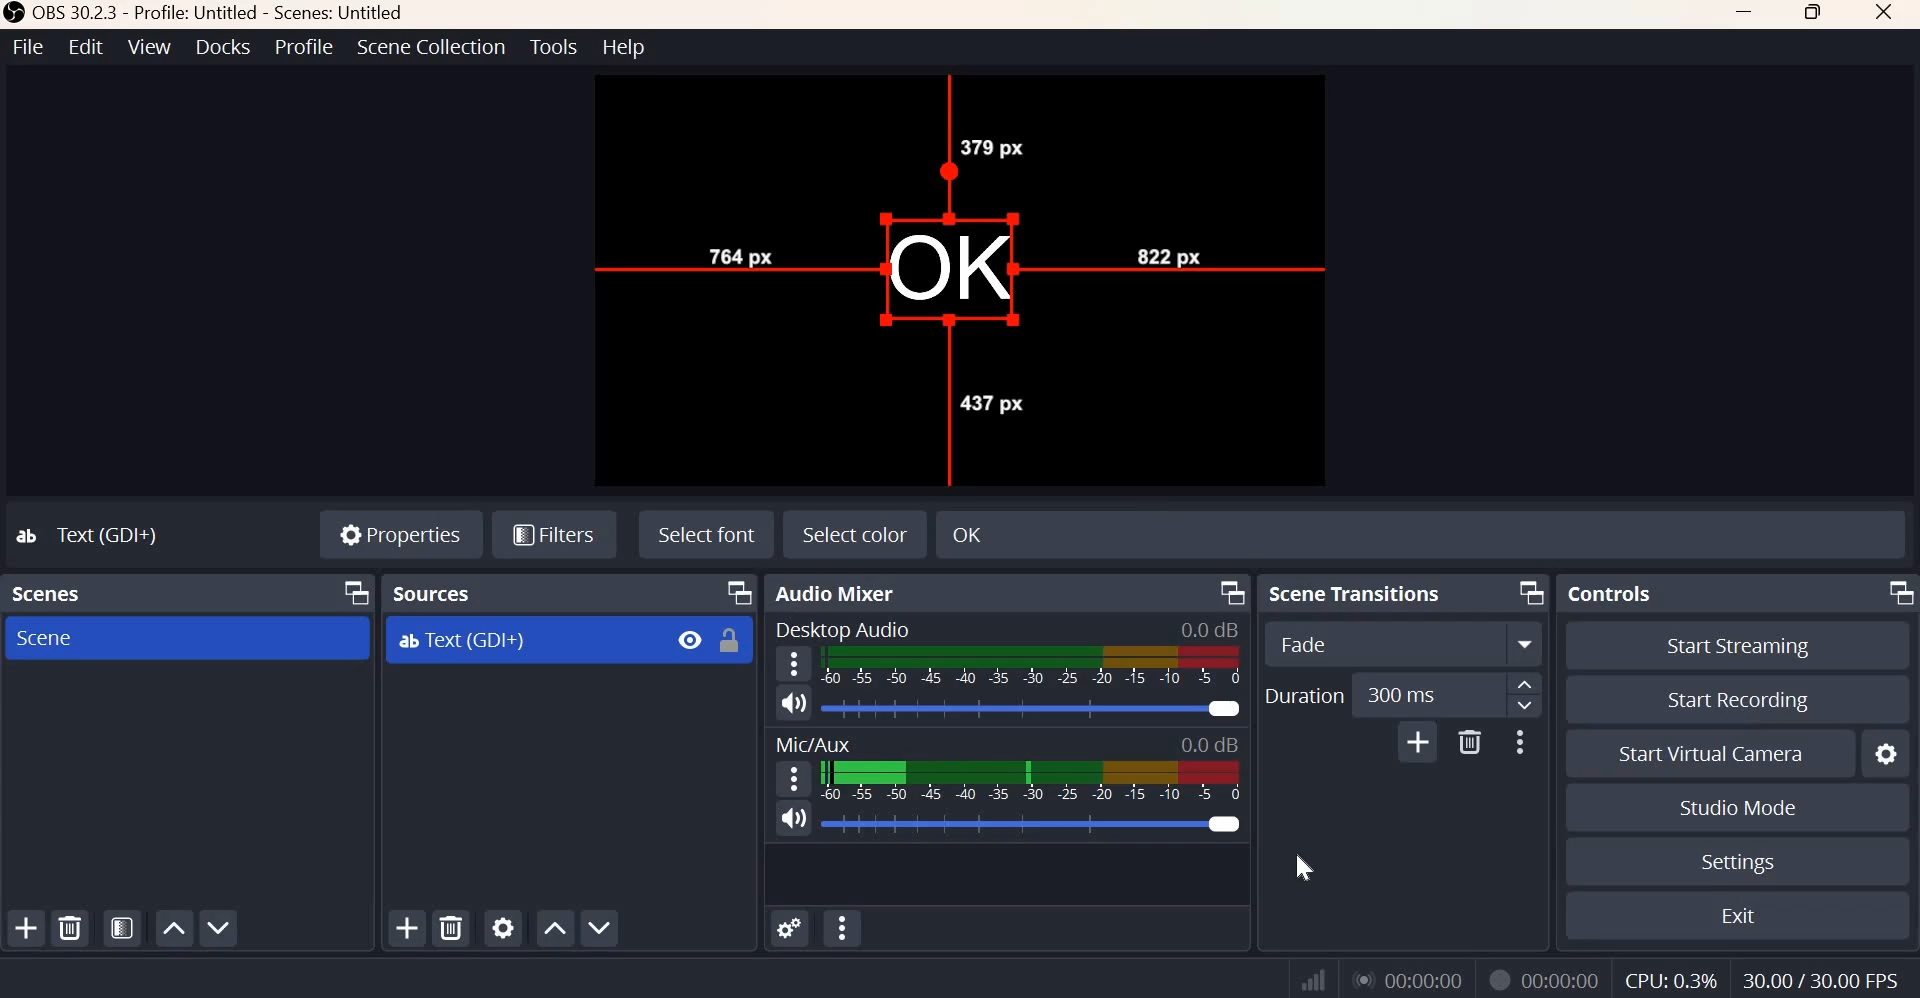 The height and width of the screenshot is (998, 1920). Describe the element at coordinates (1469, 742) in the screenshot. I see `Delete Transition` at that location.